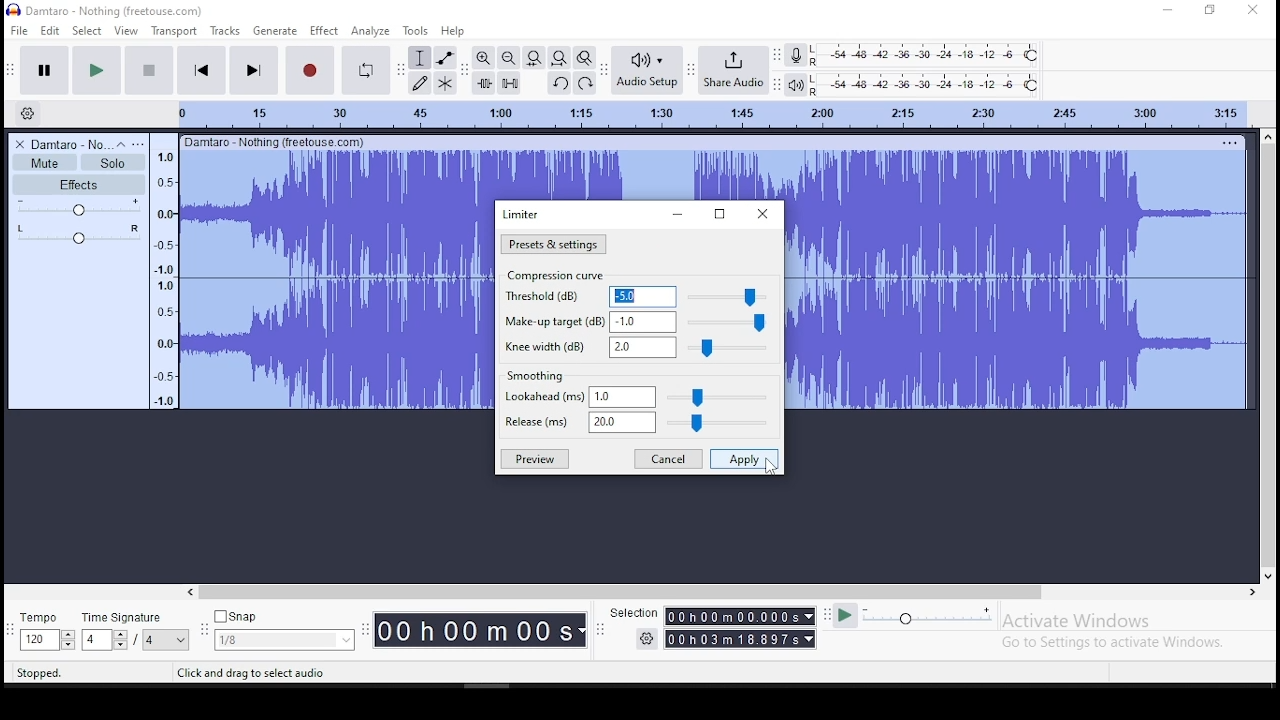 The width and height of the screenshot is (1280, 720). What do you see at coordinates (50, 30) in the screenshot?
I see `edit` at bounding box center [50, 30].